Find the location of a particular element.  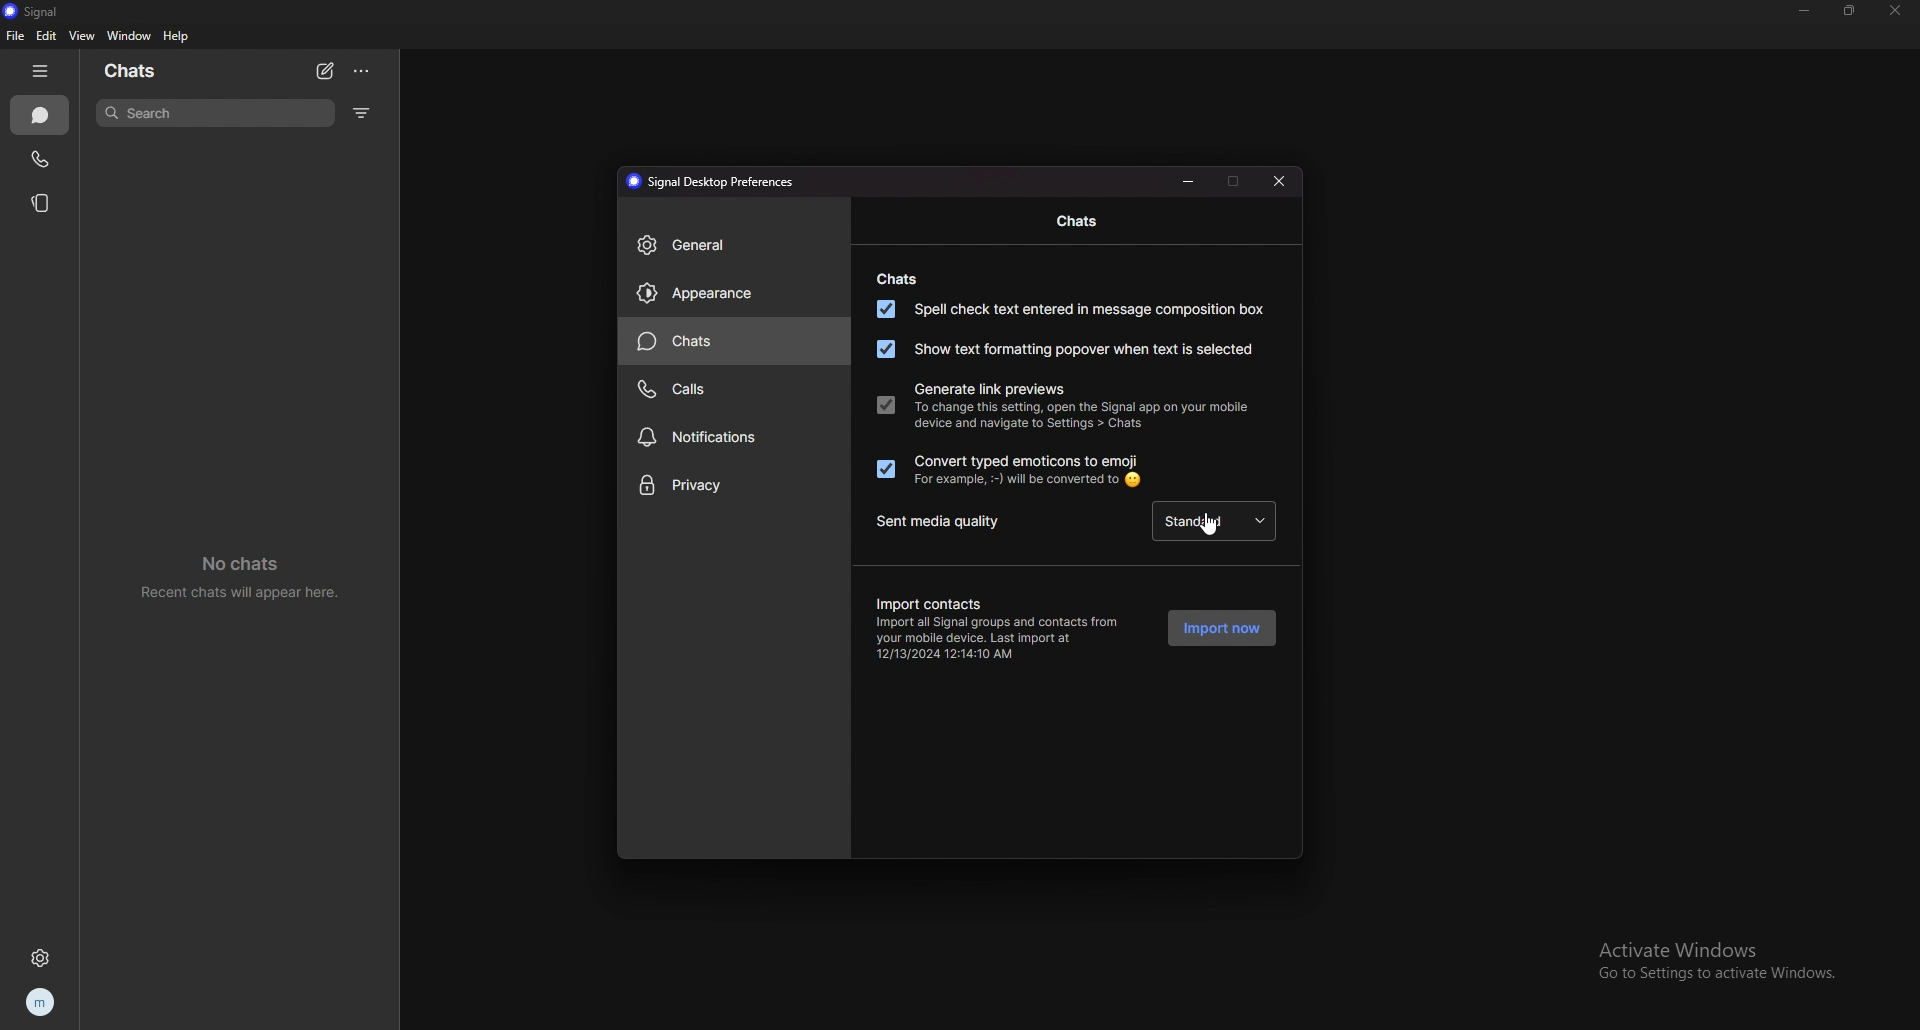

import contacts is located at coordinates (927, 601).